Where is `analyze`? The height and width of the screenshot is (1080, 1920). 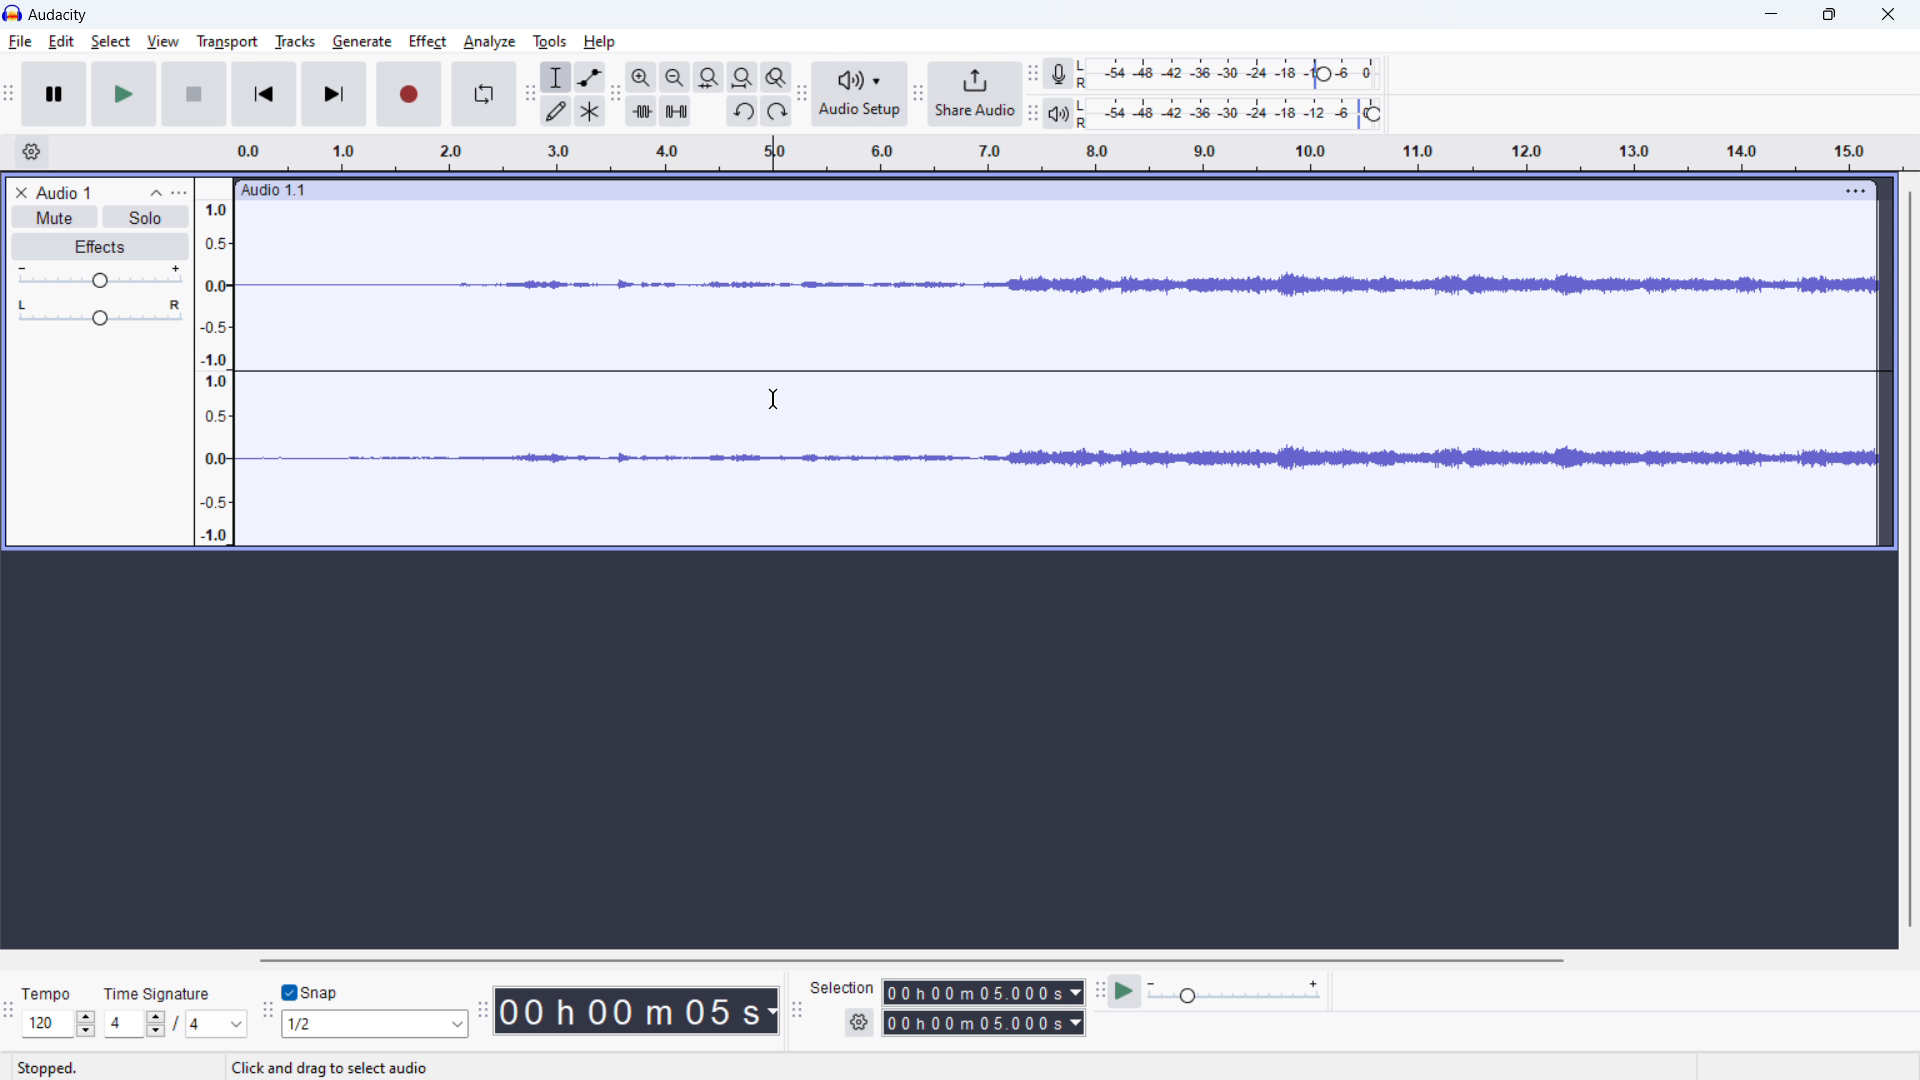
analyze is located at coordinates (488, 43).